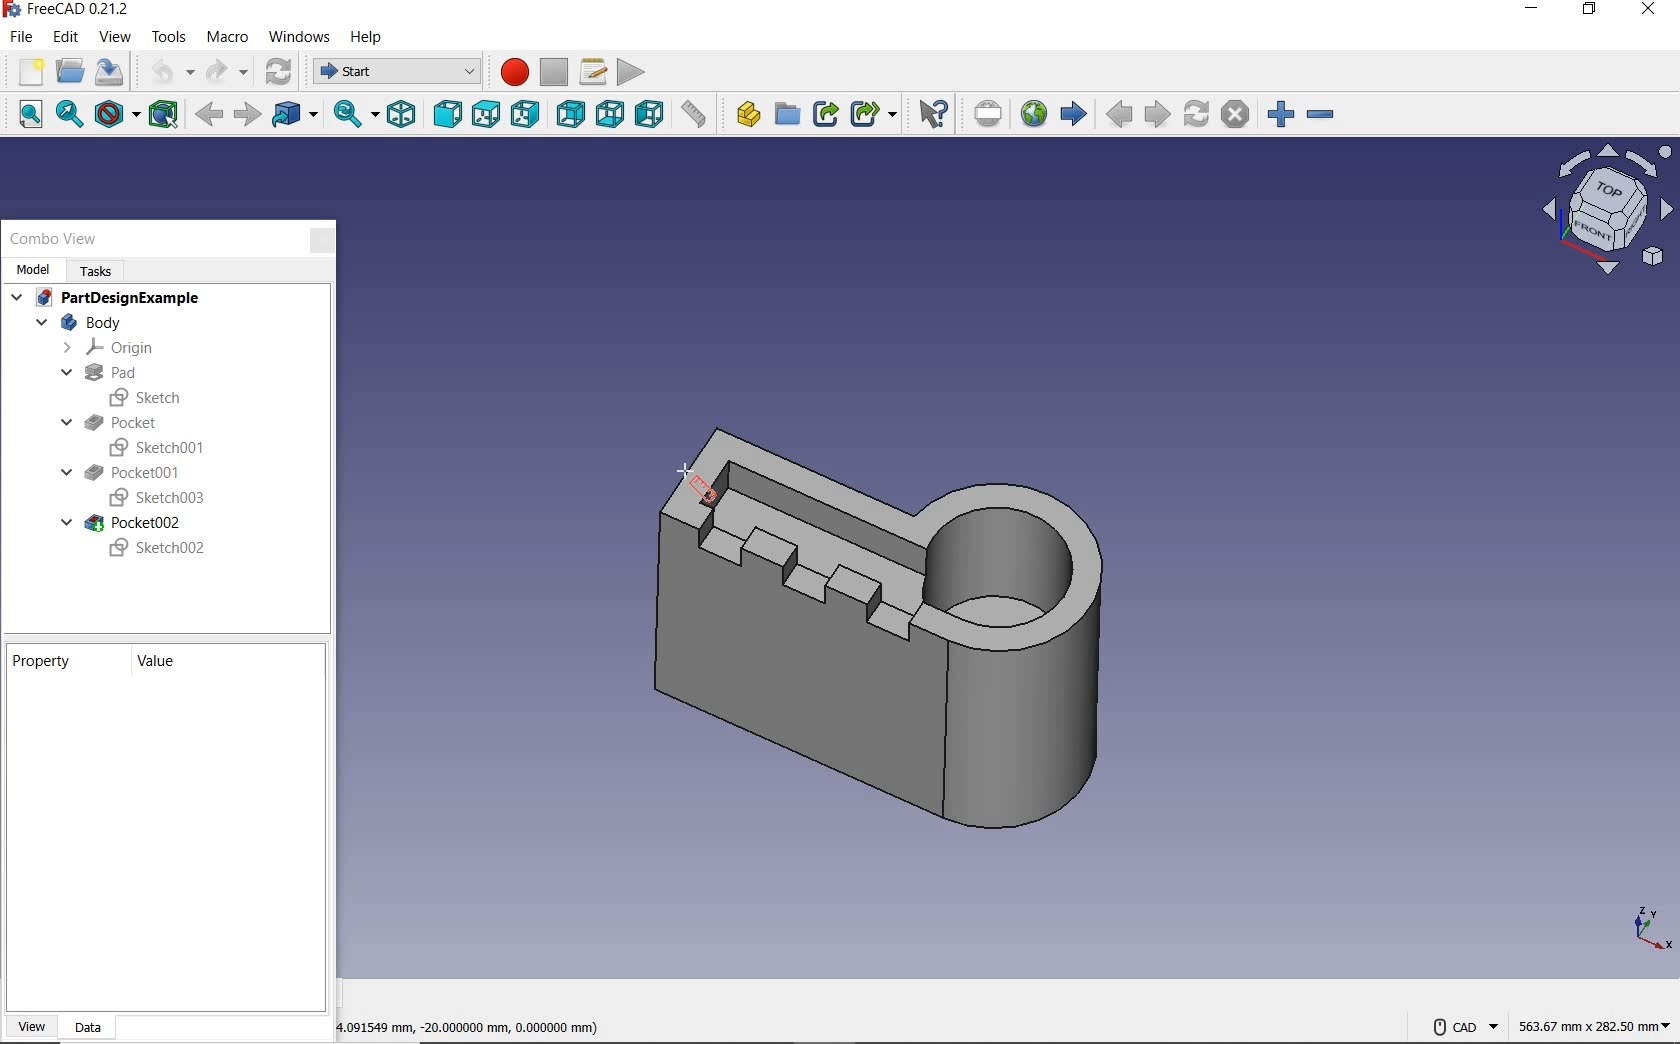 The width and height of the screenshot is (1680, 1044). I want to click on next page, so click(1156, 115).